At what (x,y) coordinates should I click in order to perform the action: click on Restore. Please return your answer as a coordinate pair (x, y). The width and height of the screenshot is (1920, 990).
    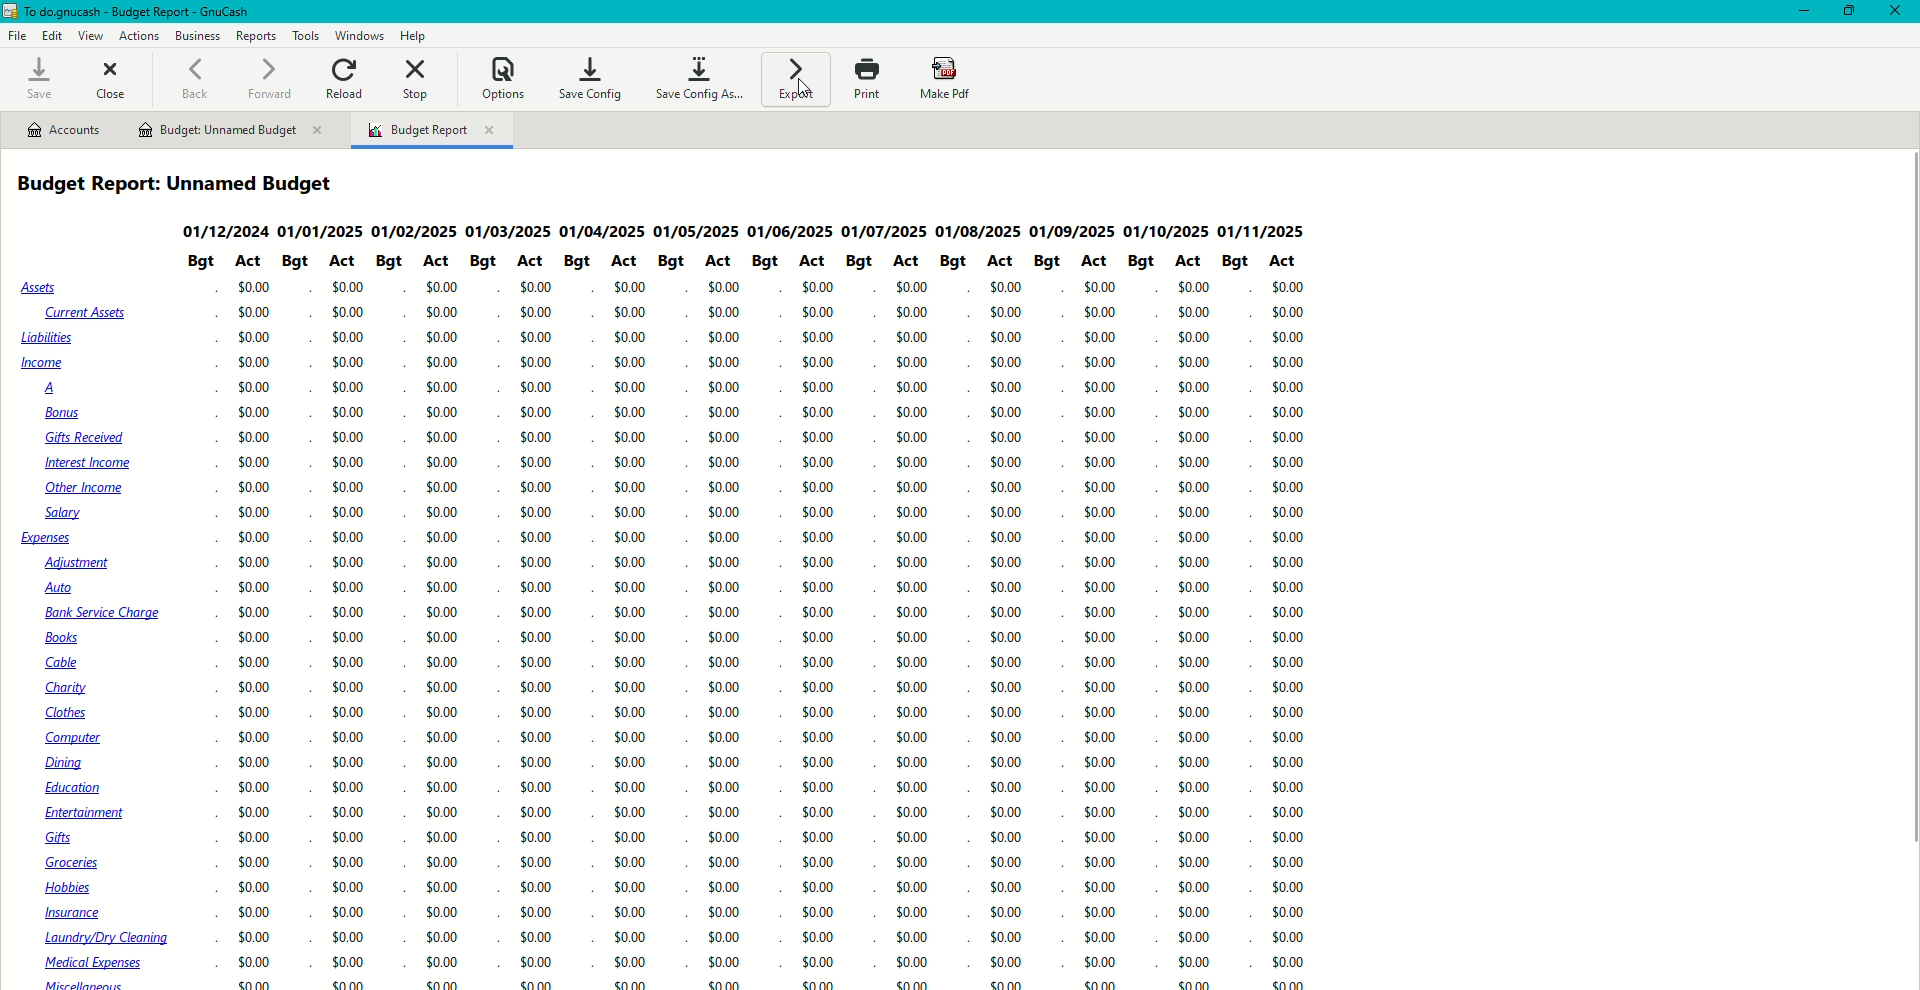
    Looking at the image, I should click on (1850, 12).